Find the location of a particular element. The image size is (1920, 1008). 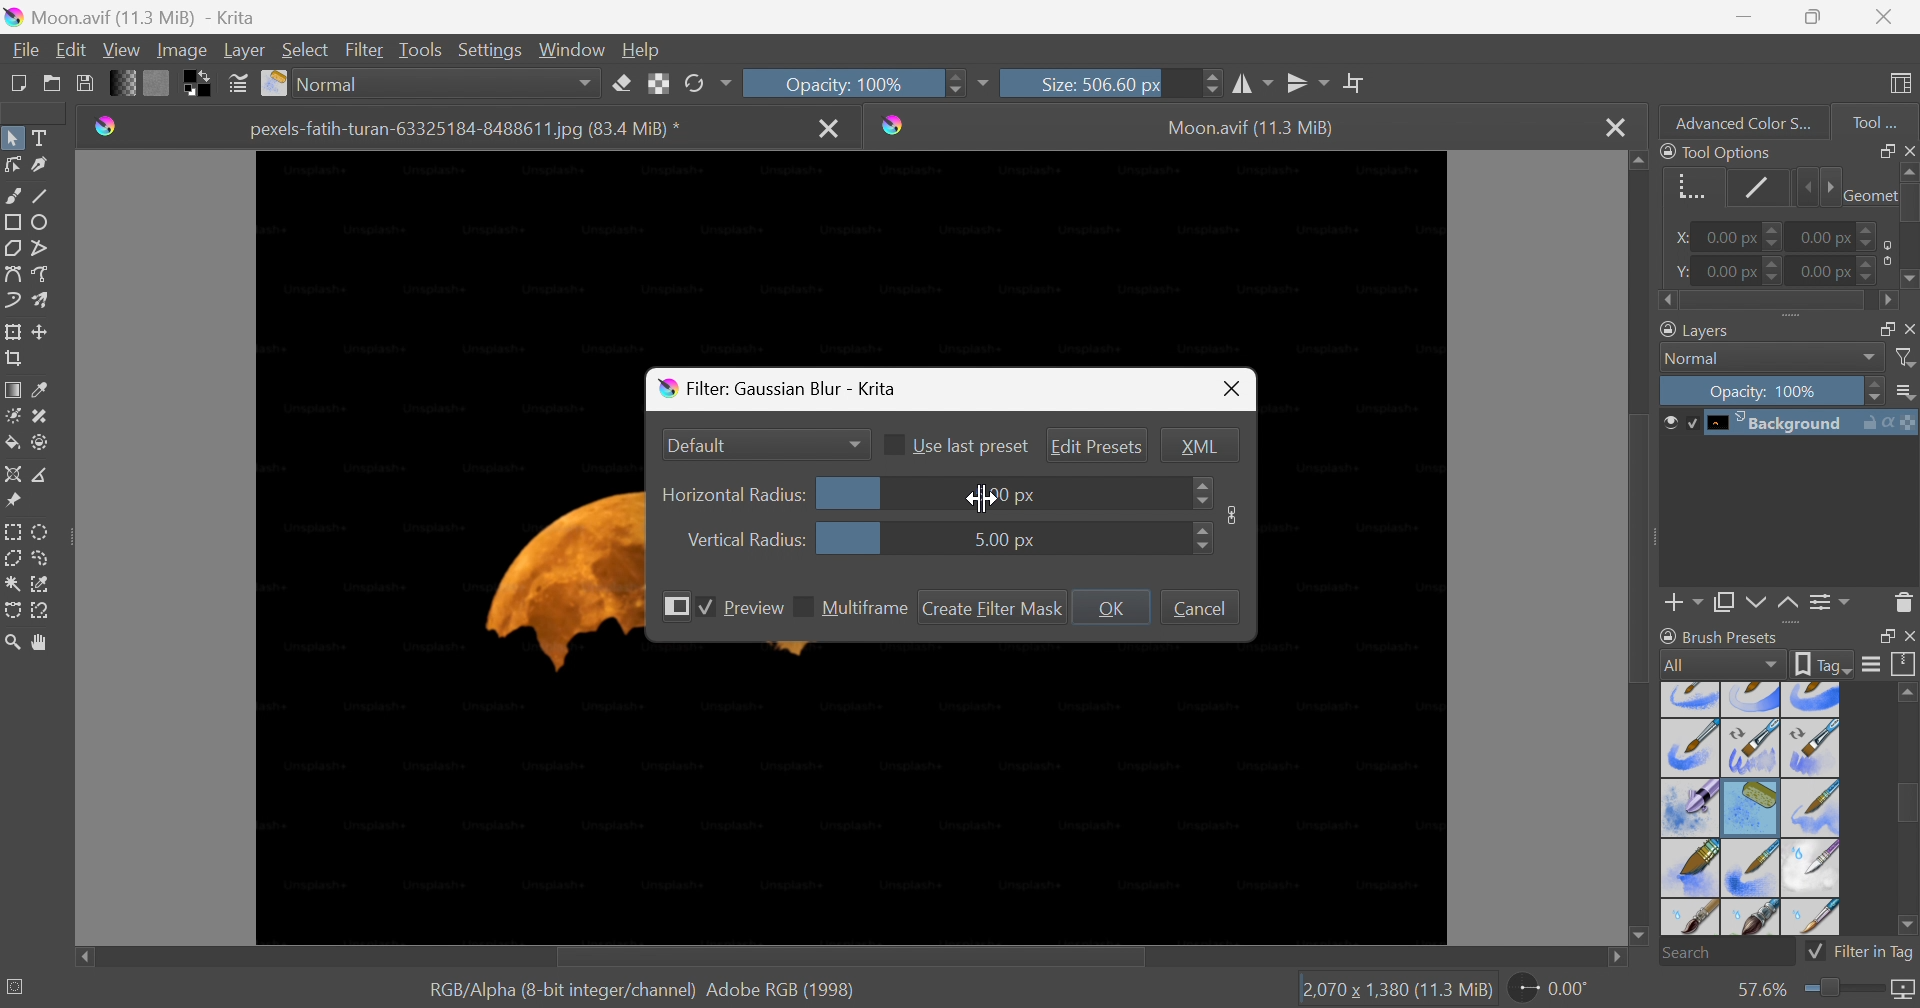

Multibrush tool is located at coordinates (43, 300).